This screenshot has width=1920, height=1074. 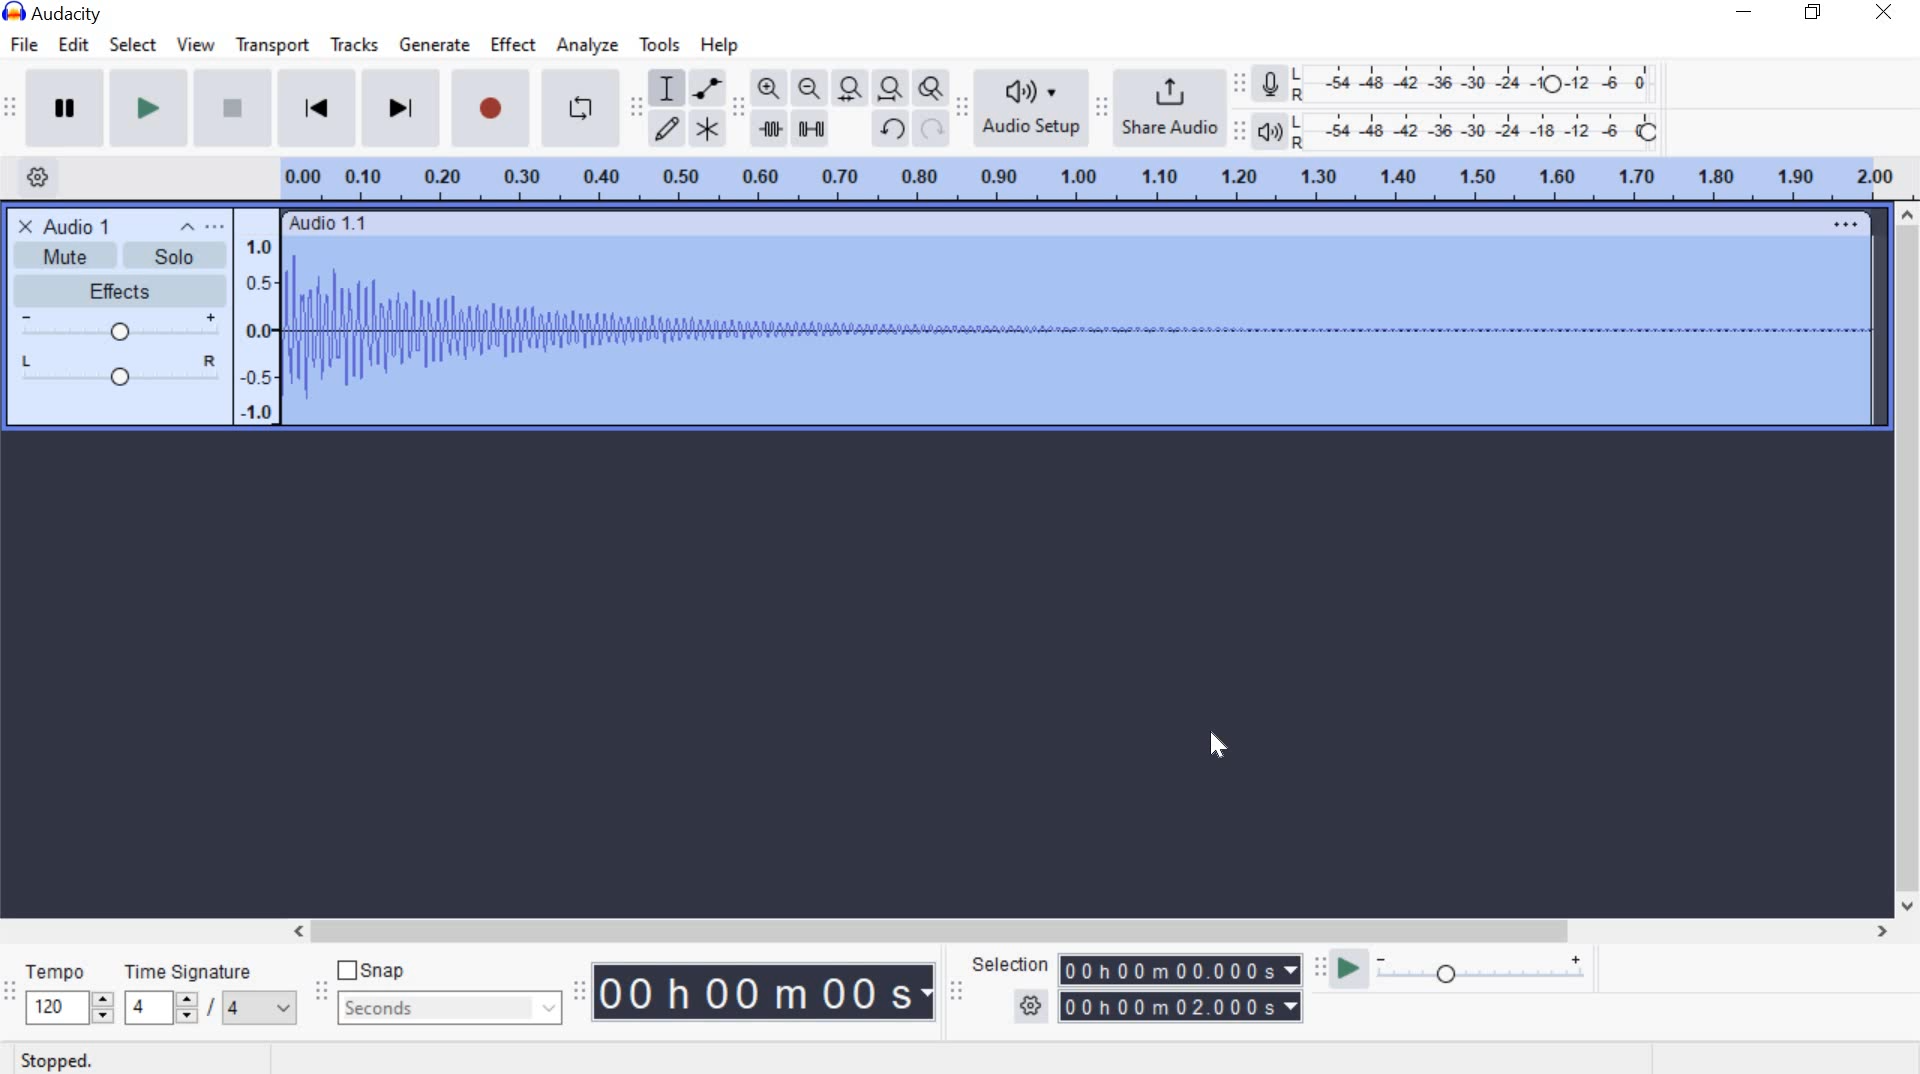 I want to click on Multi-Tool, so click(x=707, y=127).